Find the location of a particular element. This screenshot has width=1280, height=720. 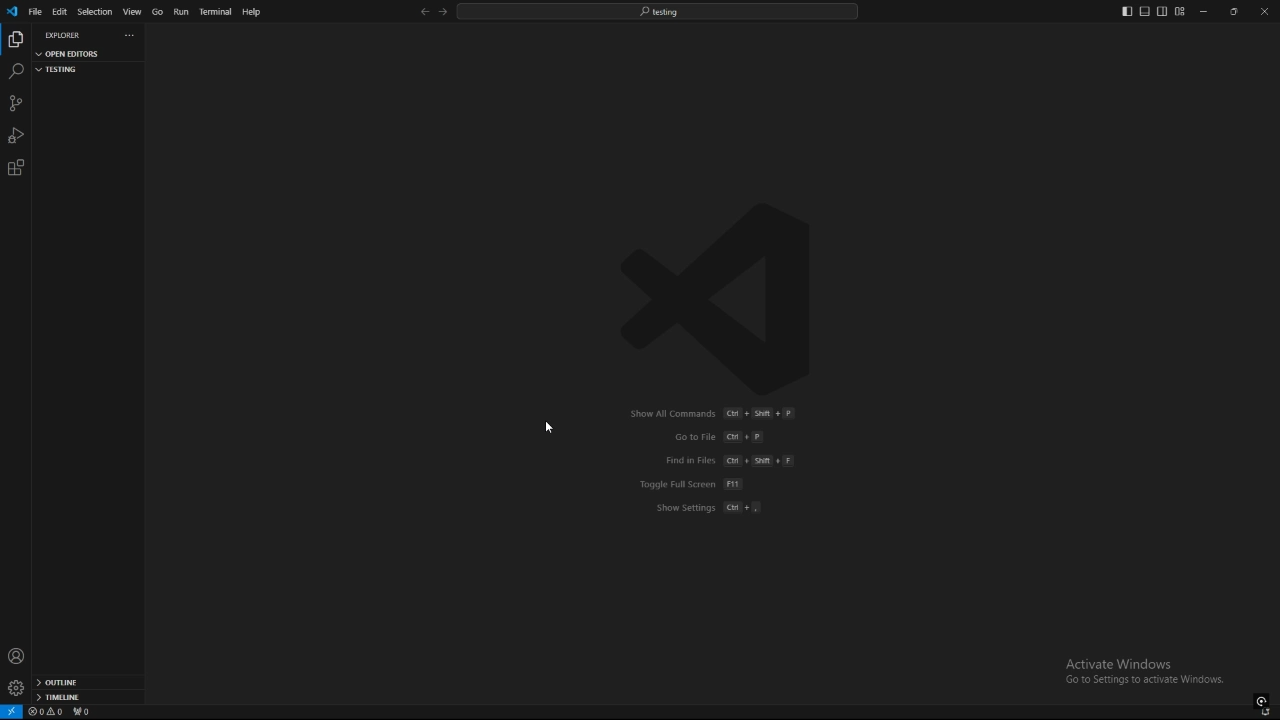

explore is located at coordinates (15, 38).